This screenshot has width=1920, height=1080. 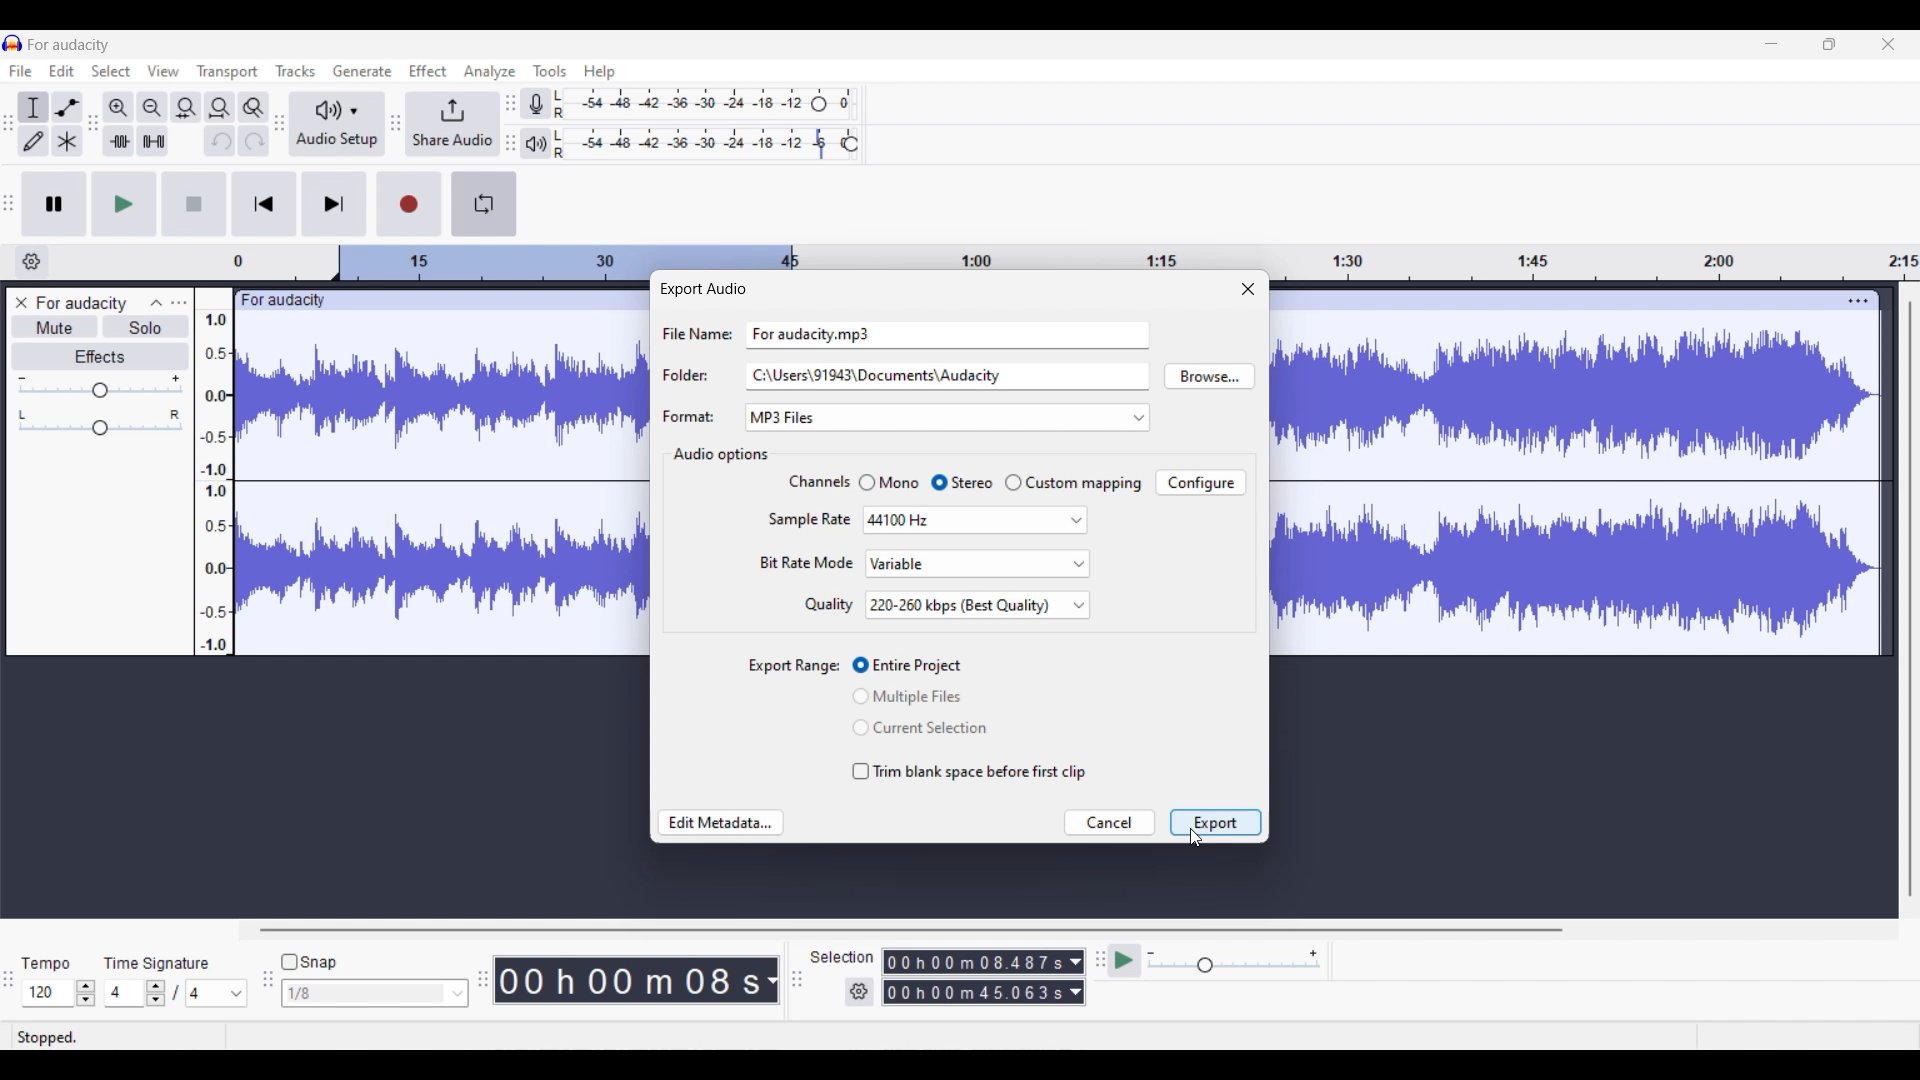 I want to click on Skip/Select to end, so click(x=335, y=203).